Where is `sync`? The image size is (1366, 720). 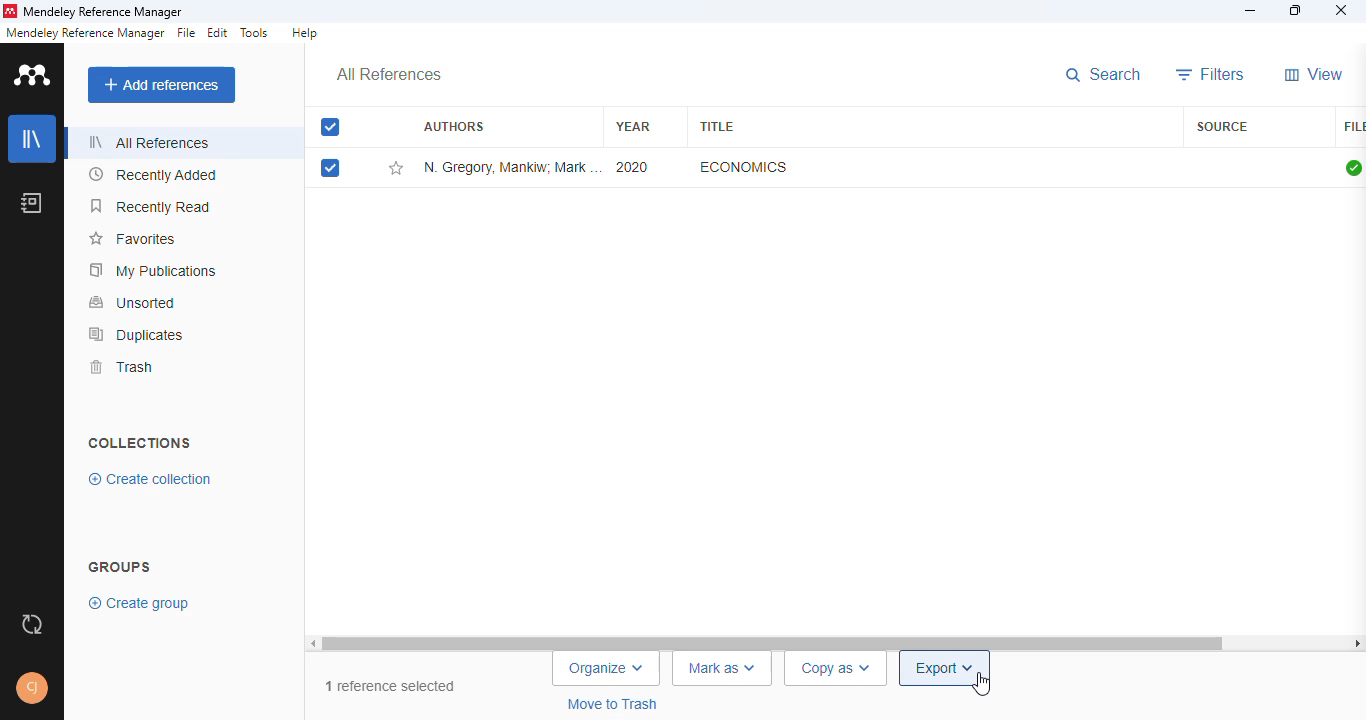 sync is located at coordinates (32, 625).